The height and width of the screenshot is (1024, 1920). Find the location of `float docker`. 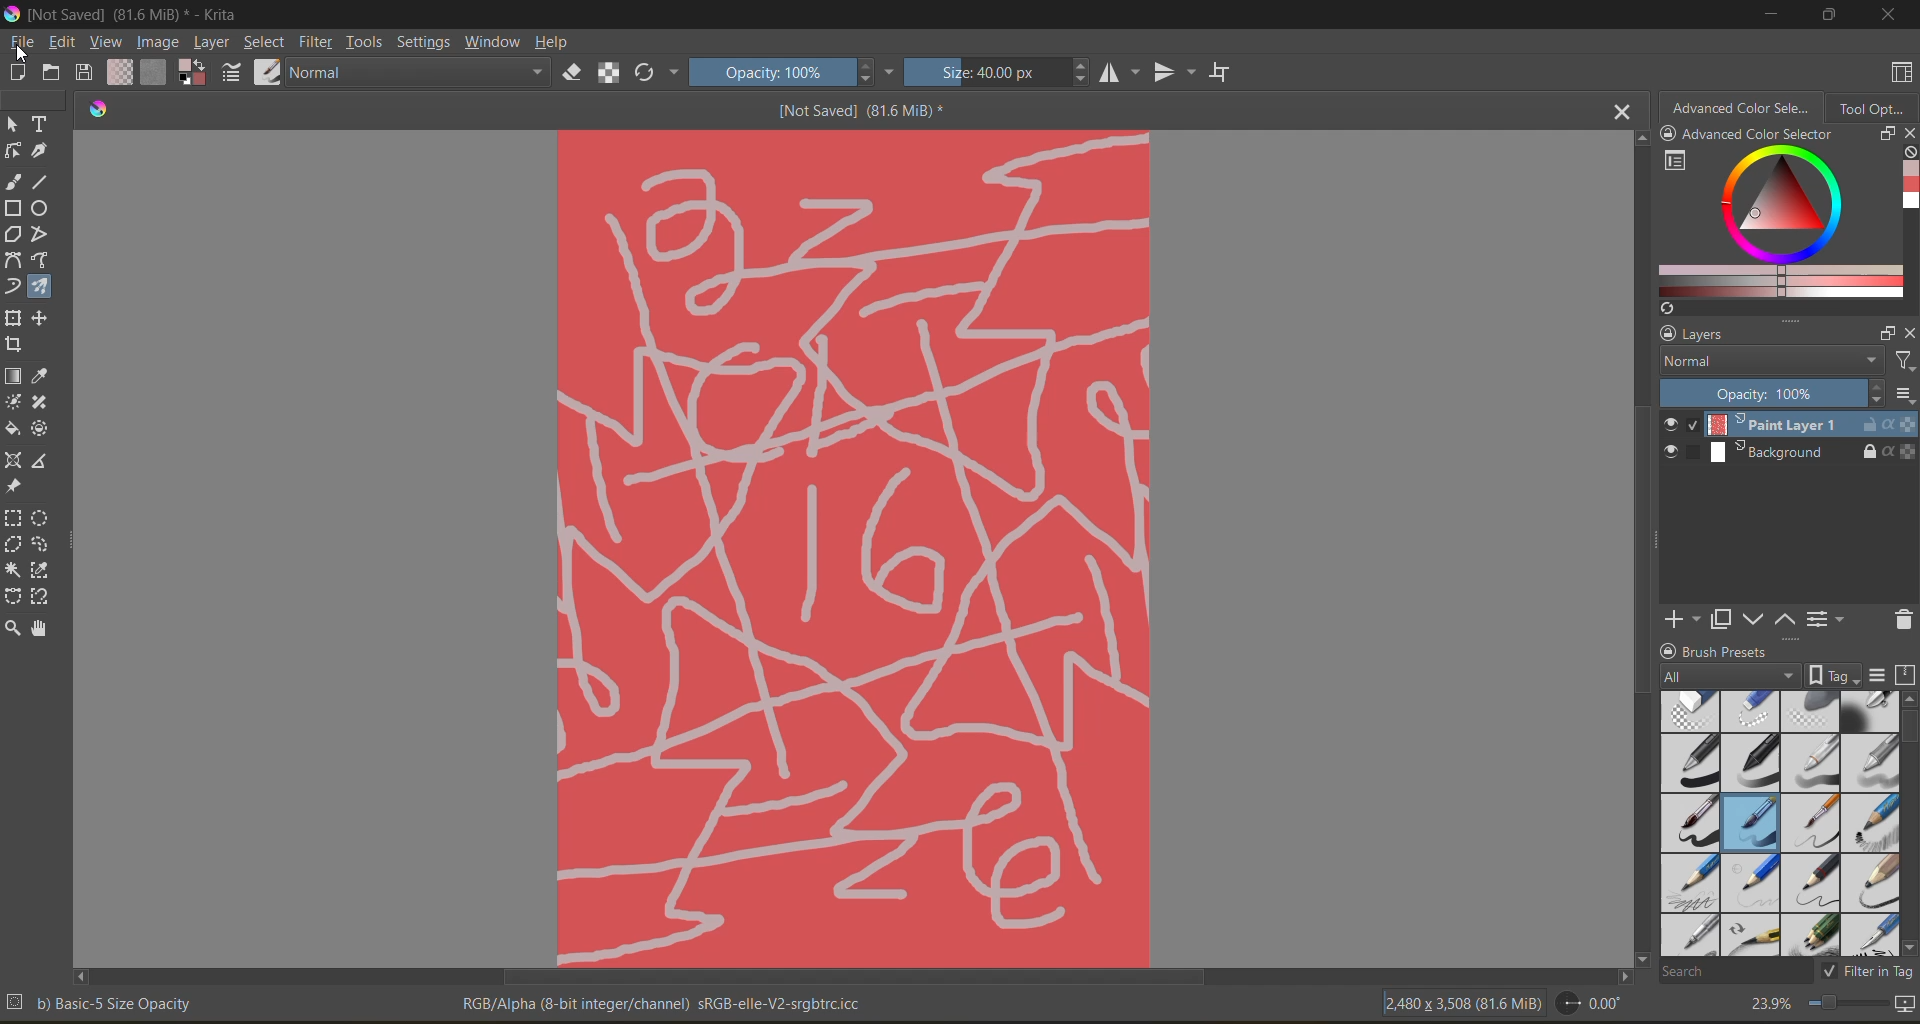

float docker is located at coordinates (1885, 133).